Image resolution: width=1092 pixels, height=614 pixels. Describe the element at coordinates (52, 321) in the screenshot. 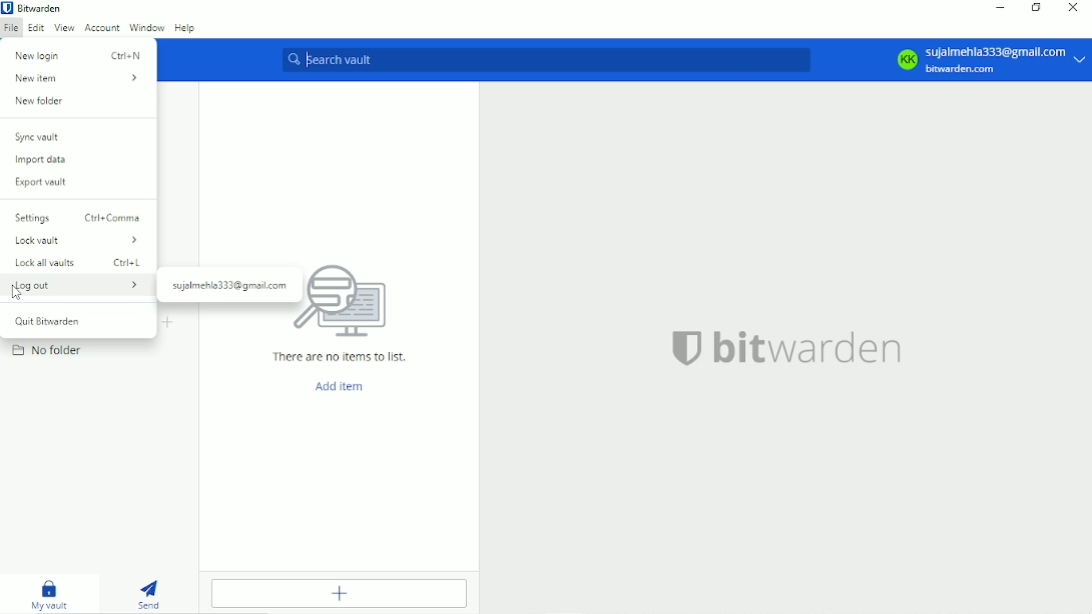

I see `Quit Bitwarden` at that location.